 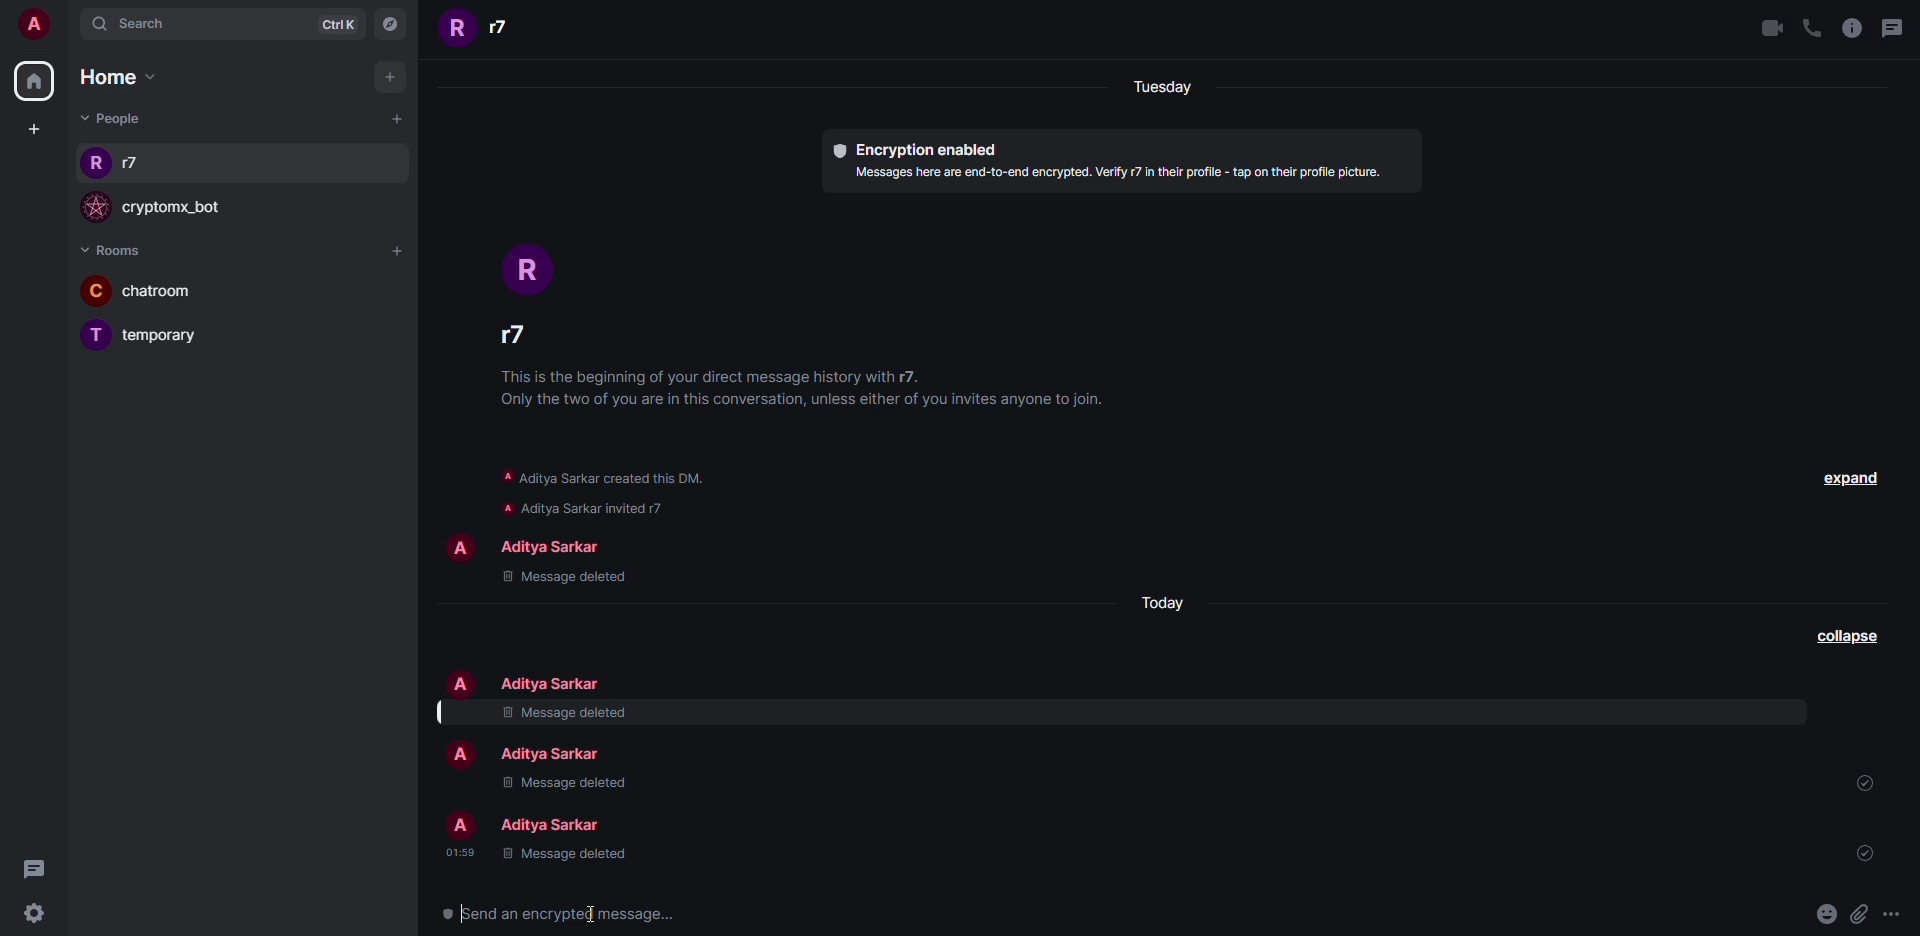 I want to click on room, so click(x=168, y=337).